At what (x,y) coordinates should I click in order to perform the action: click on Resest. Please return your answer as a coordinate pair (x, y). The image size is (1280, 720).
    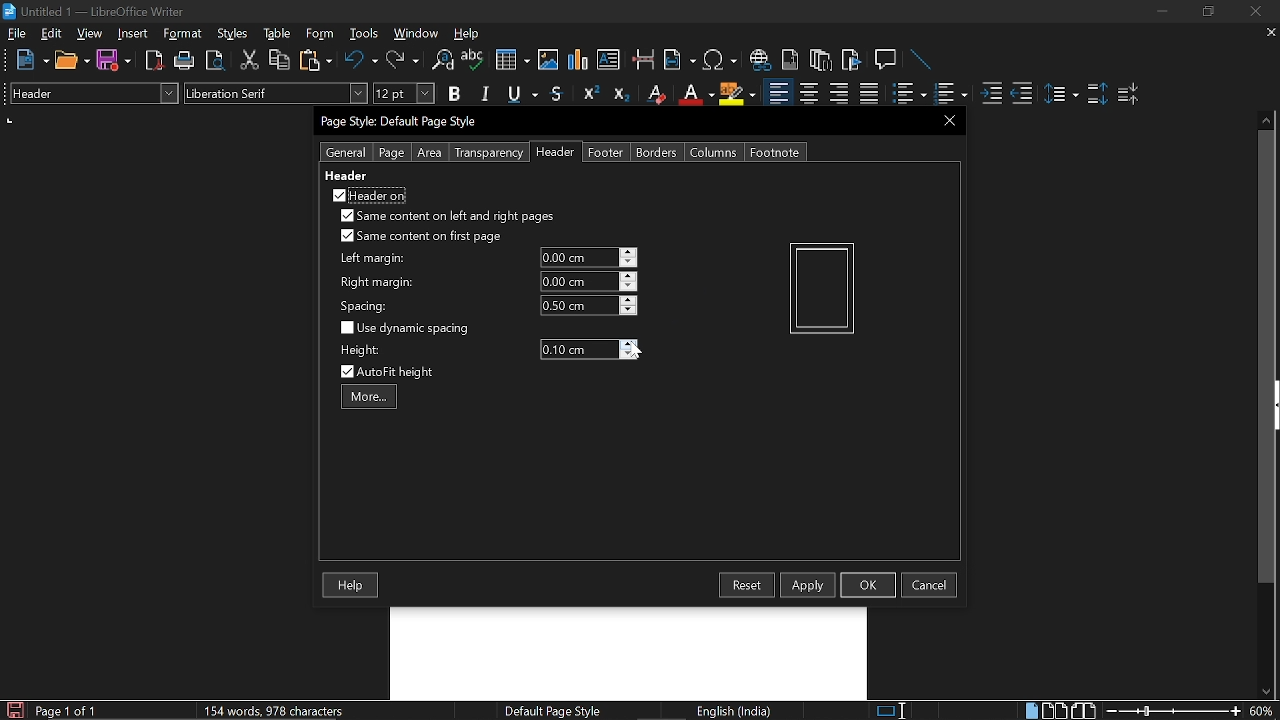
    Looking at the image, I should click on (747, 585).